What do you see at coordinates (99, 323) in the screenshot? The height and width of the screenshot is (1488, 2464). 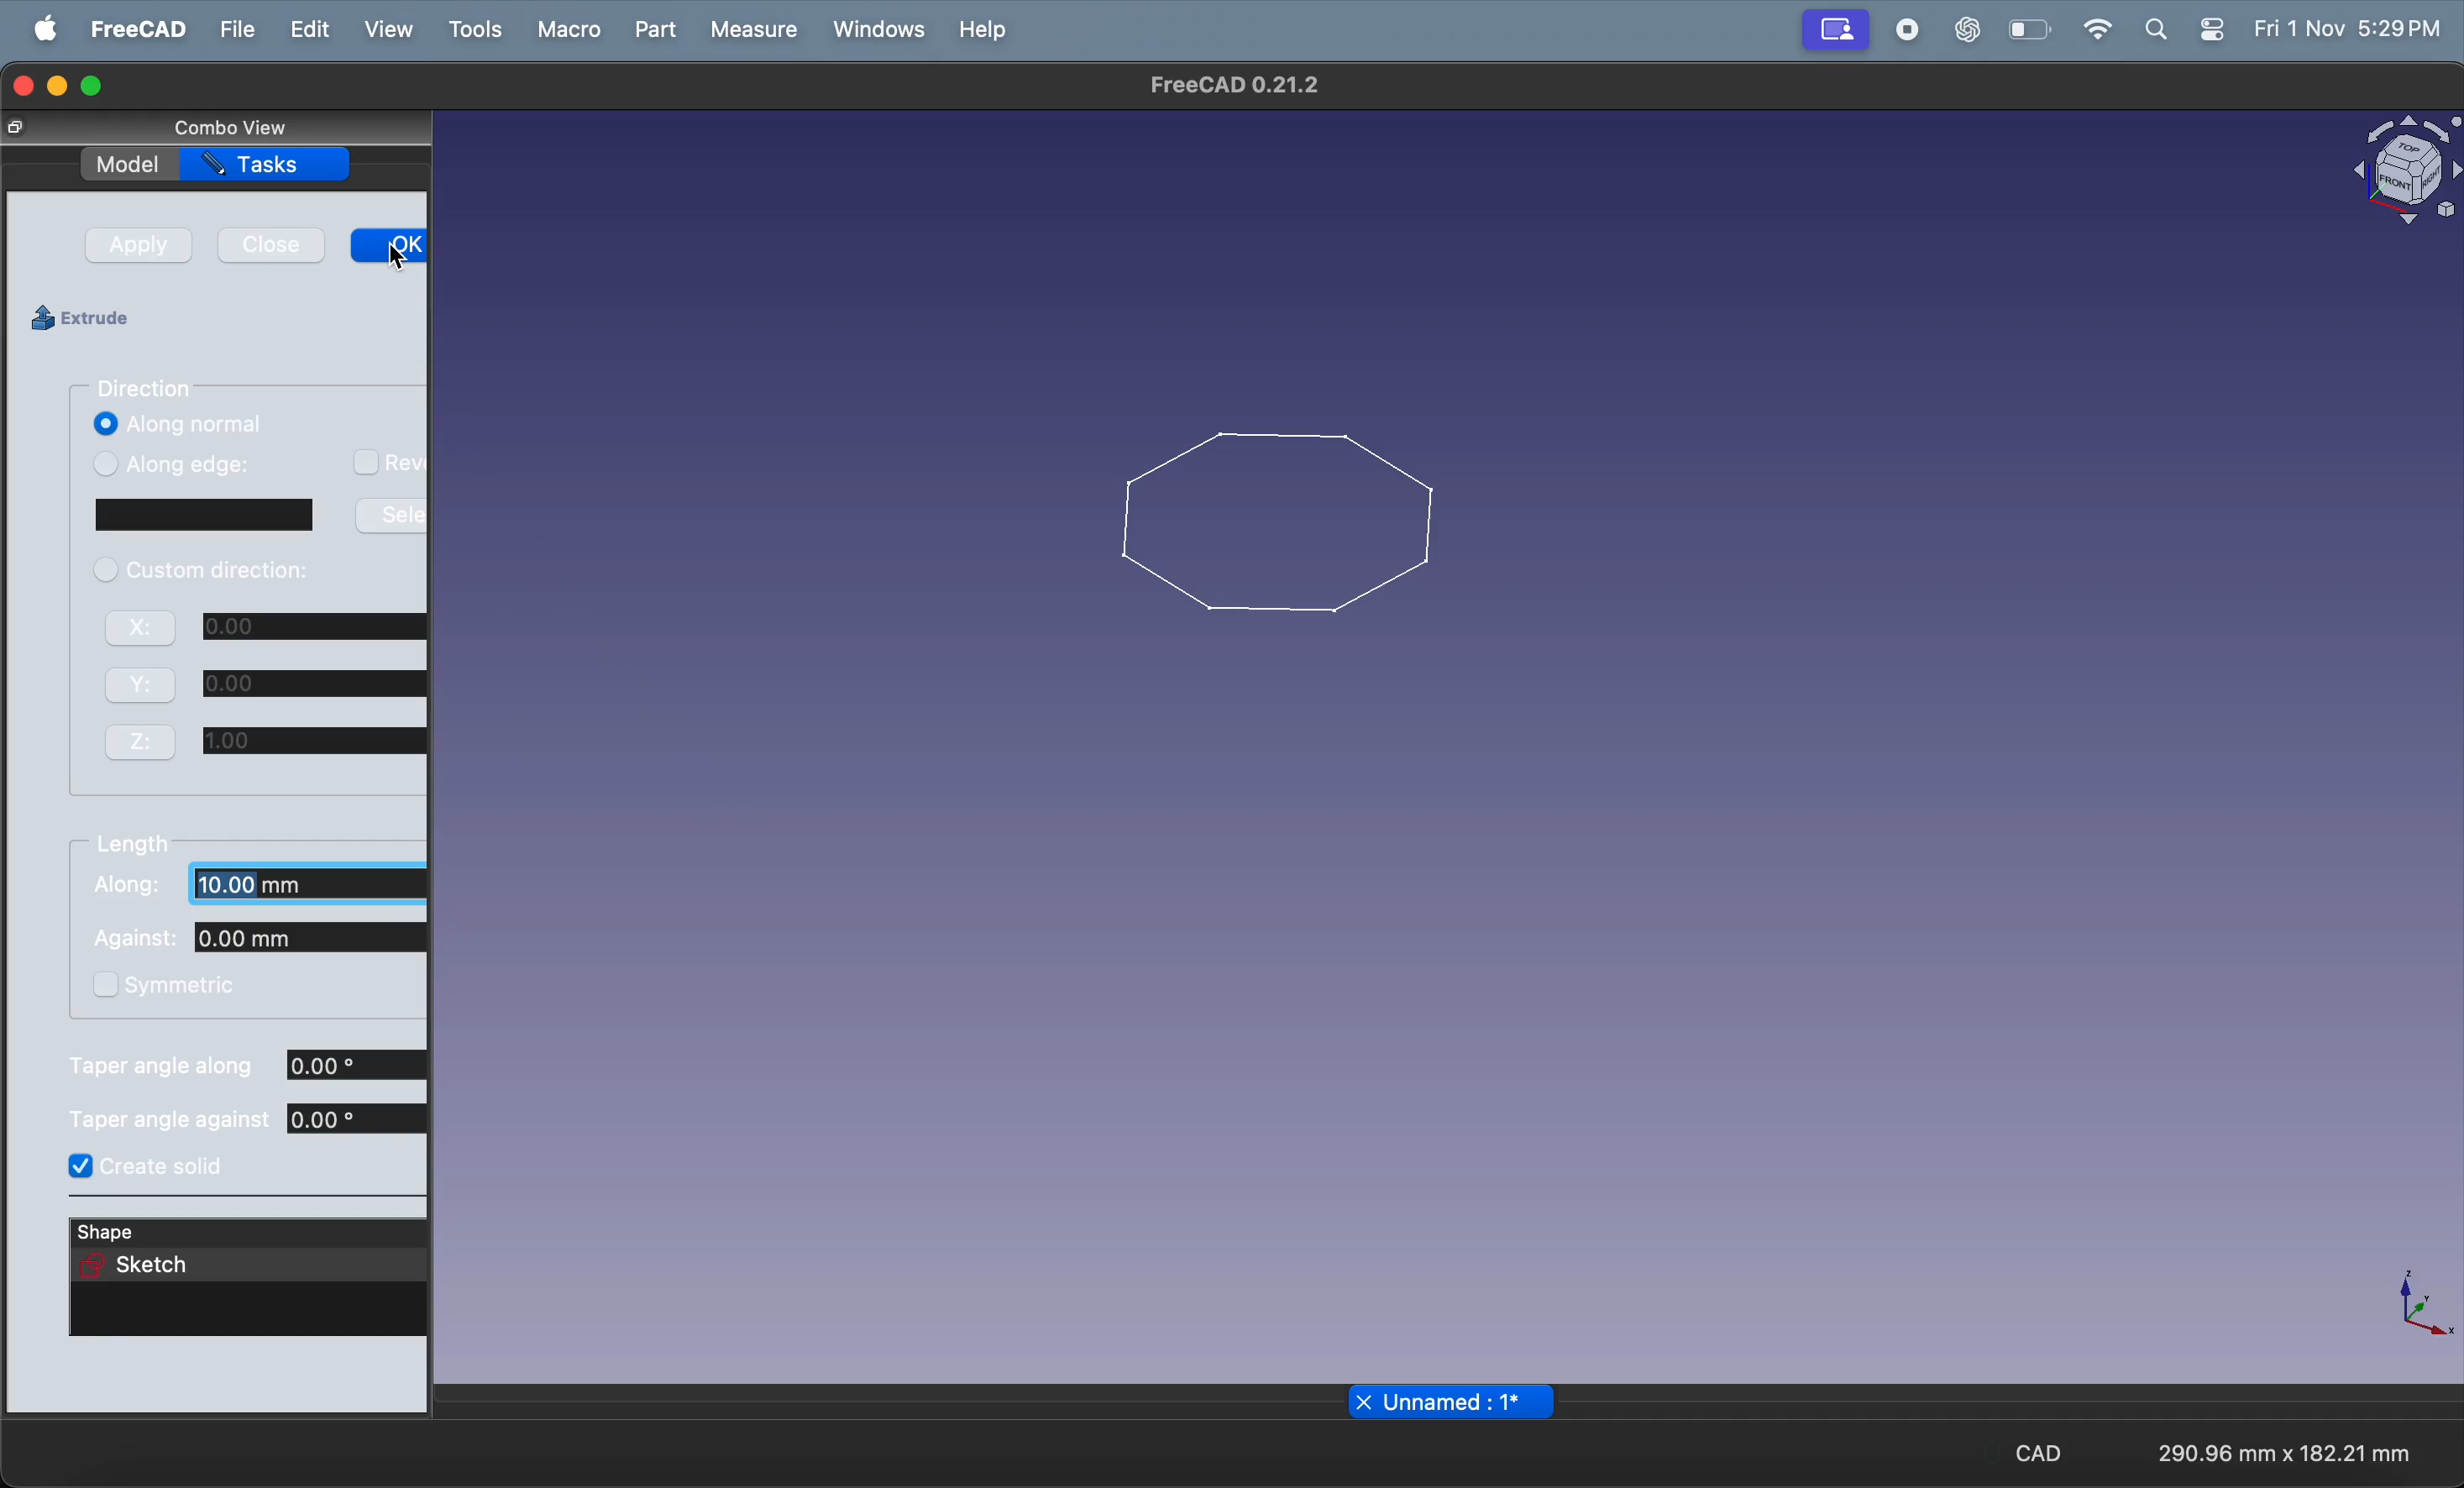 I see `extrude` at bounding box center [99, 323].